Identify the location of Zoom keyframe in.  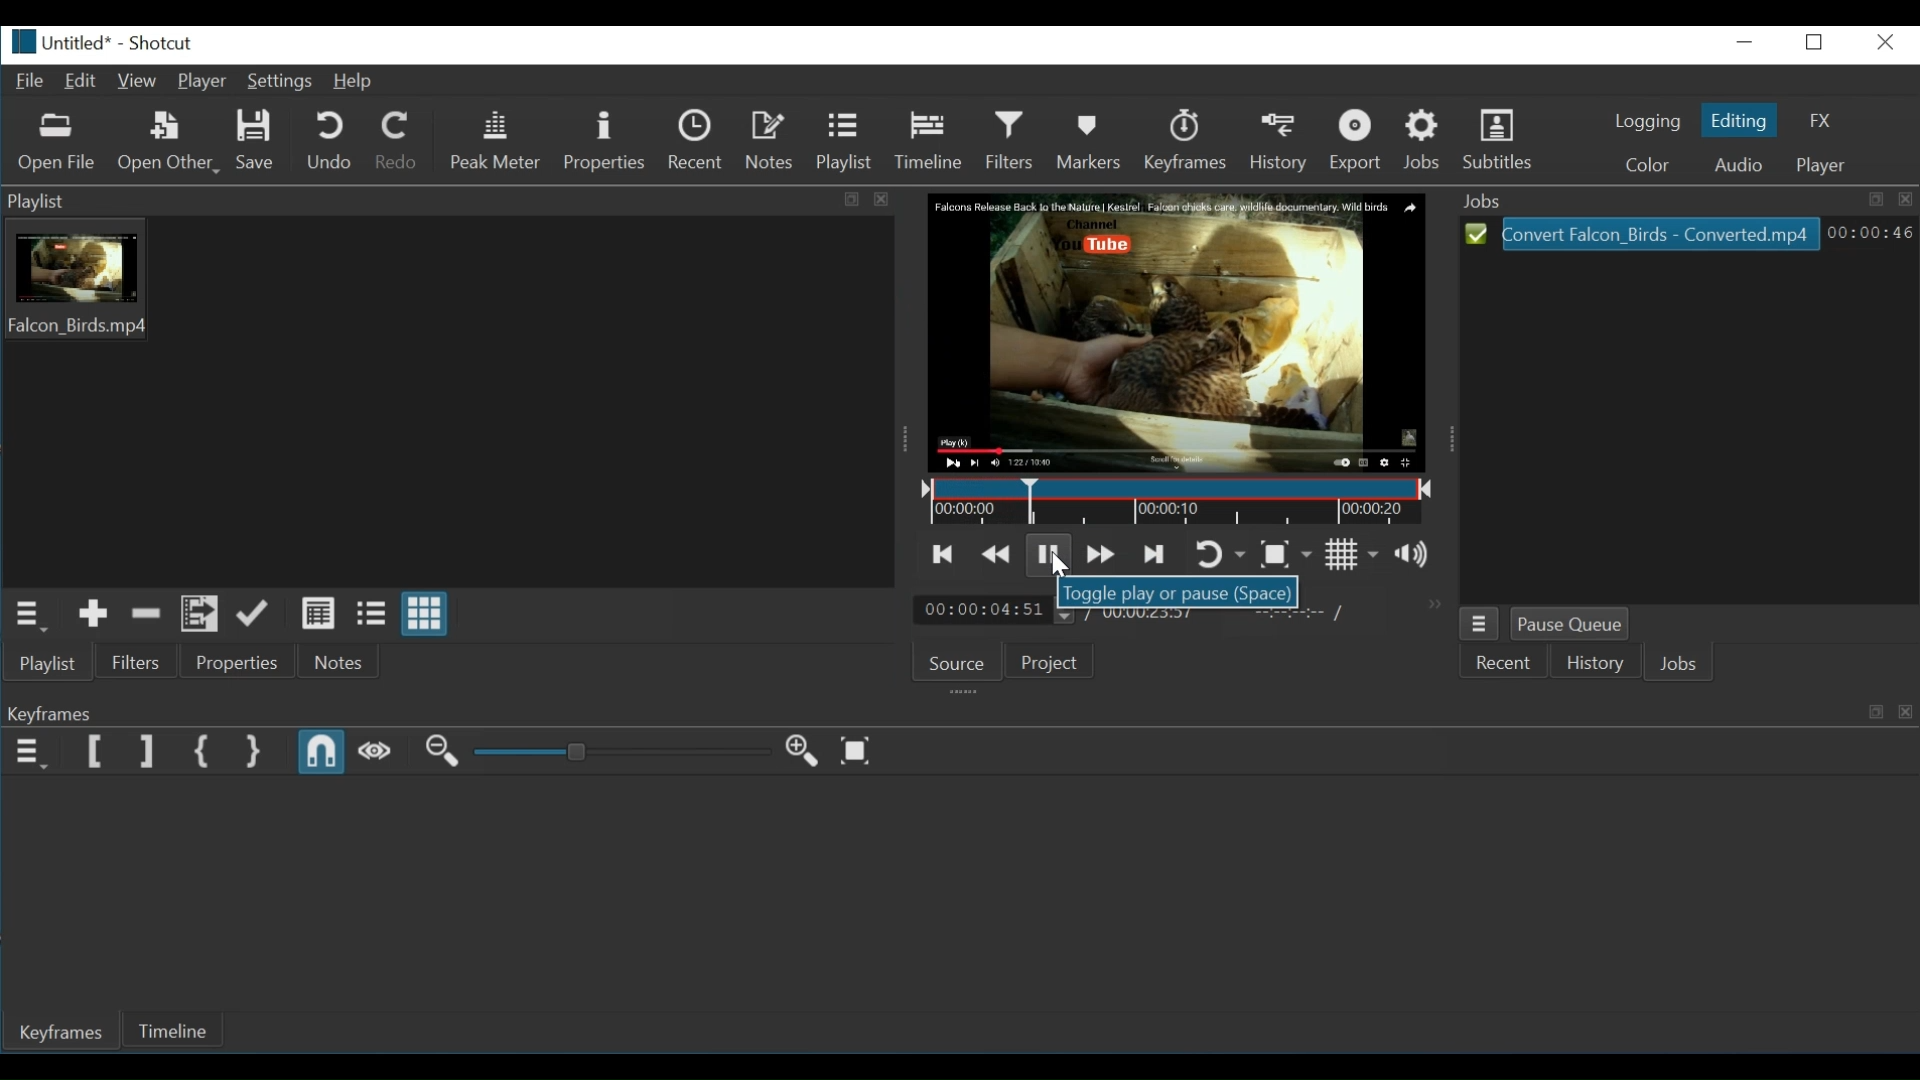
(800, 750).